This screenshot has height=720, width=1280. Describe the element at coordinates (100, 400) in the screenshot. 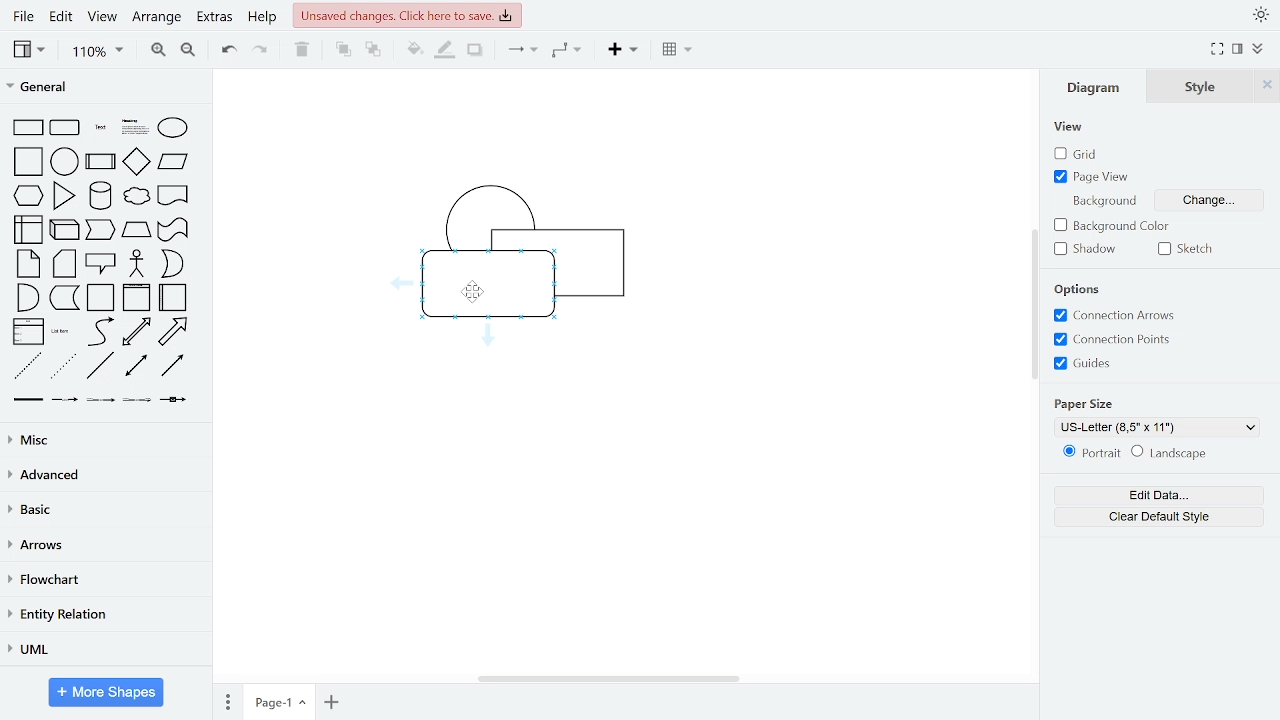

I see `connector with 2 label` at that location.